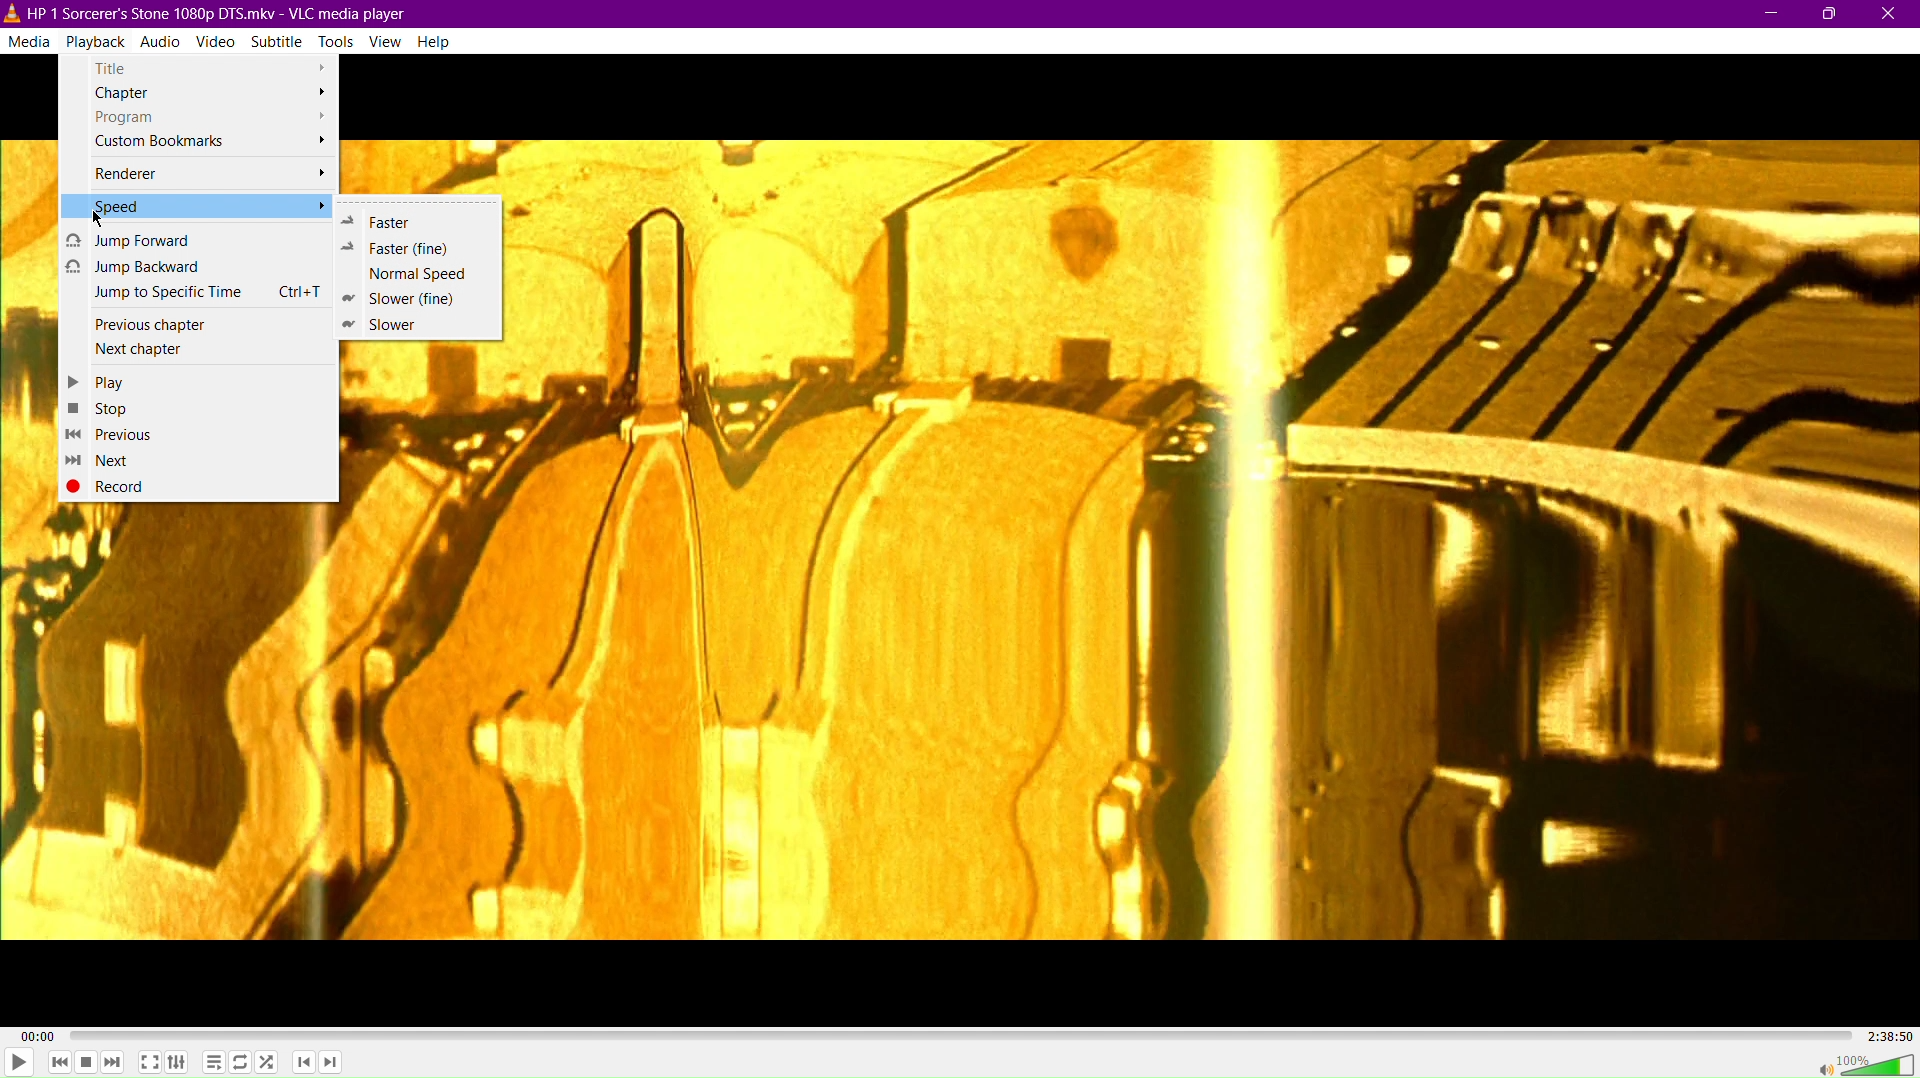  Describe the element at coordinates (269, 1063) in the screenshot. I see `Random` at that location.